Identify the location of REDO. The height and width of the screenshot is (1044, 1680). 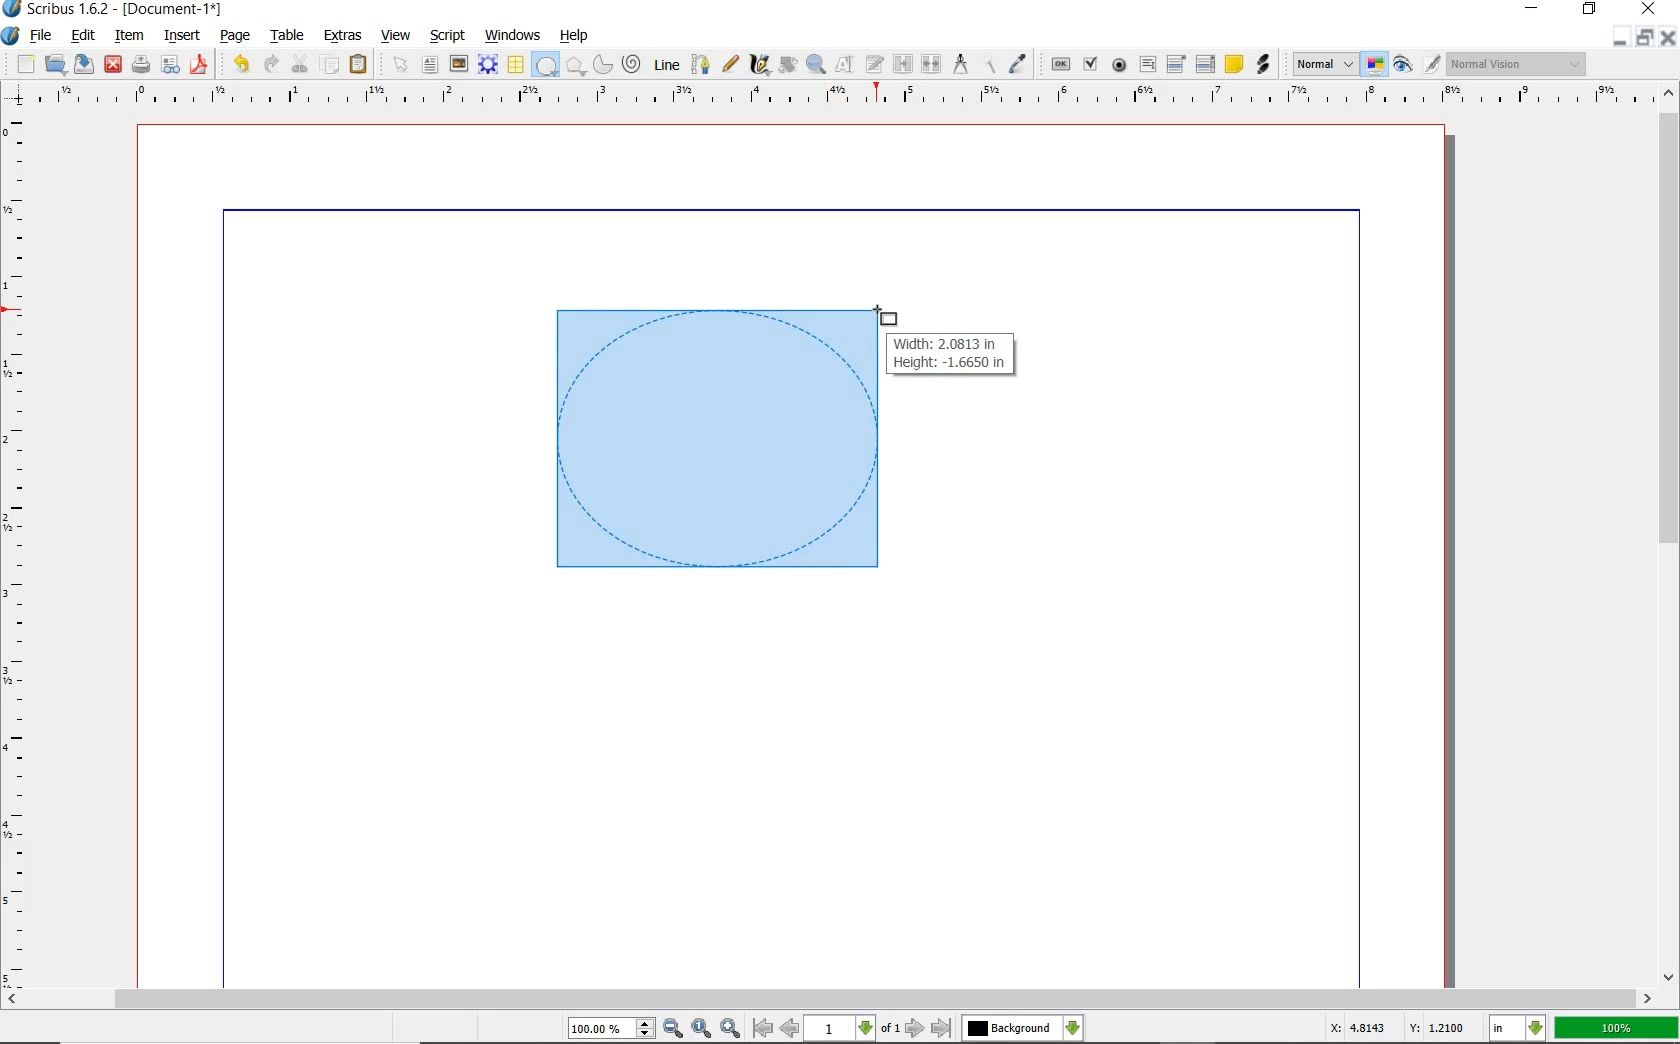
(271, 62).